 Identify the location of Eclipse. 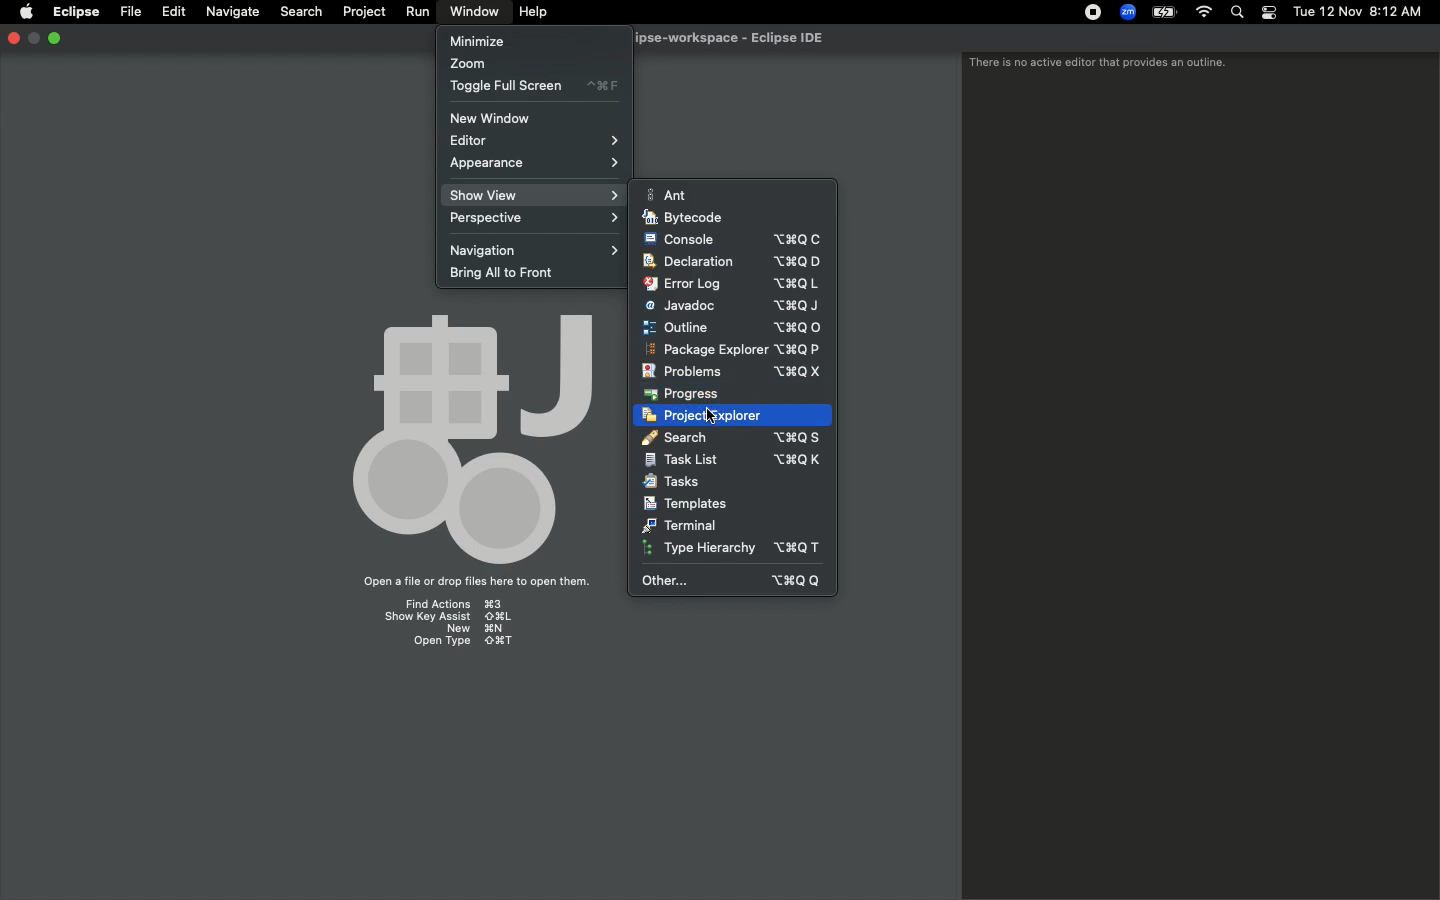
(76, 13).